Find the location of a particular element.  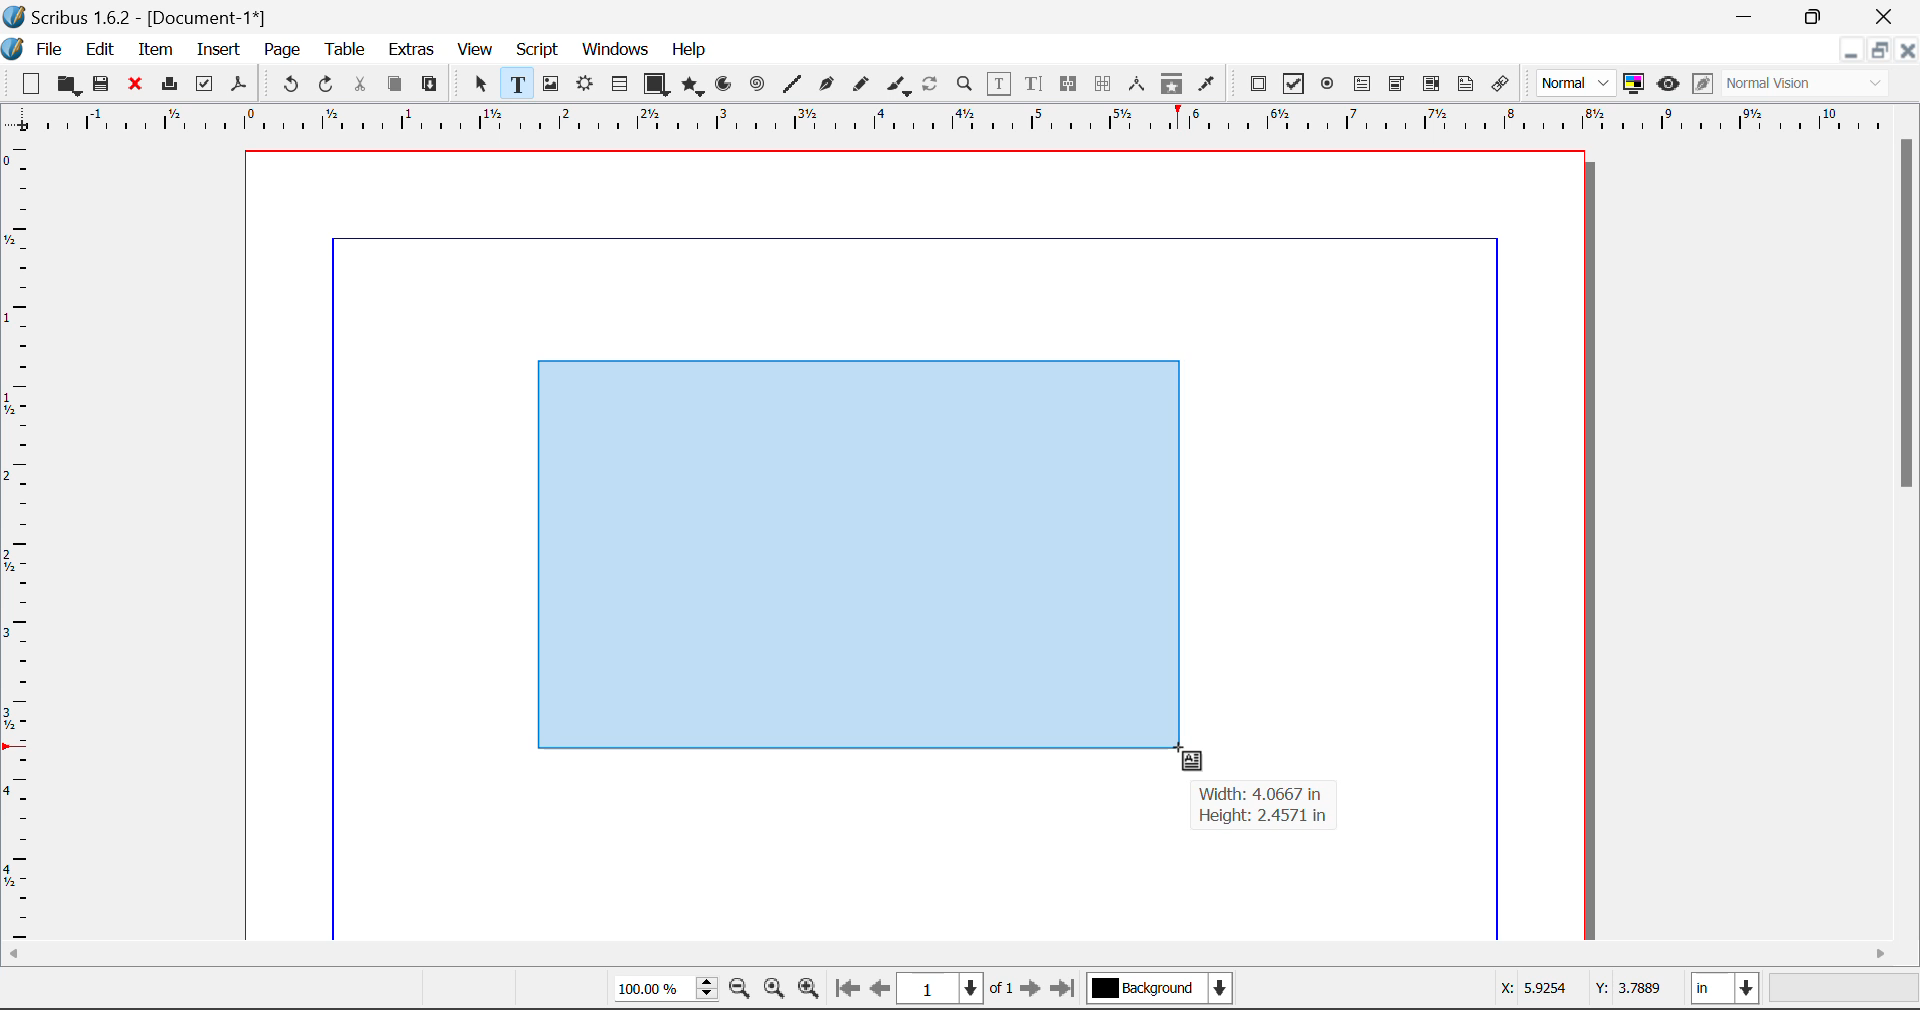

Pdf Combo Box is located at coordinates (1397, 82).